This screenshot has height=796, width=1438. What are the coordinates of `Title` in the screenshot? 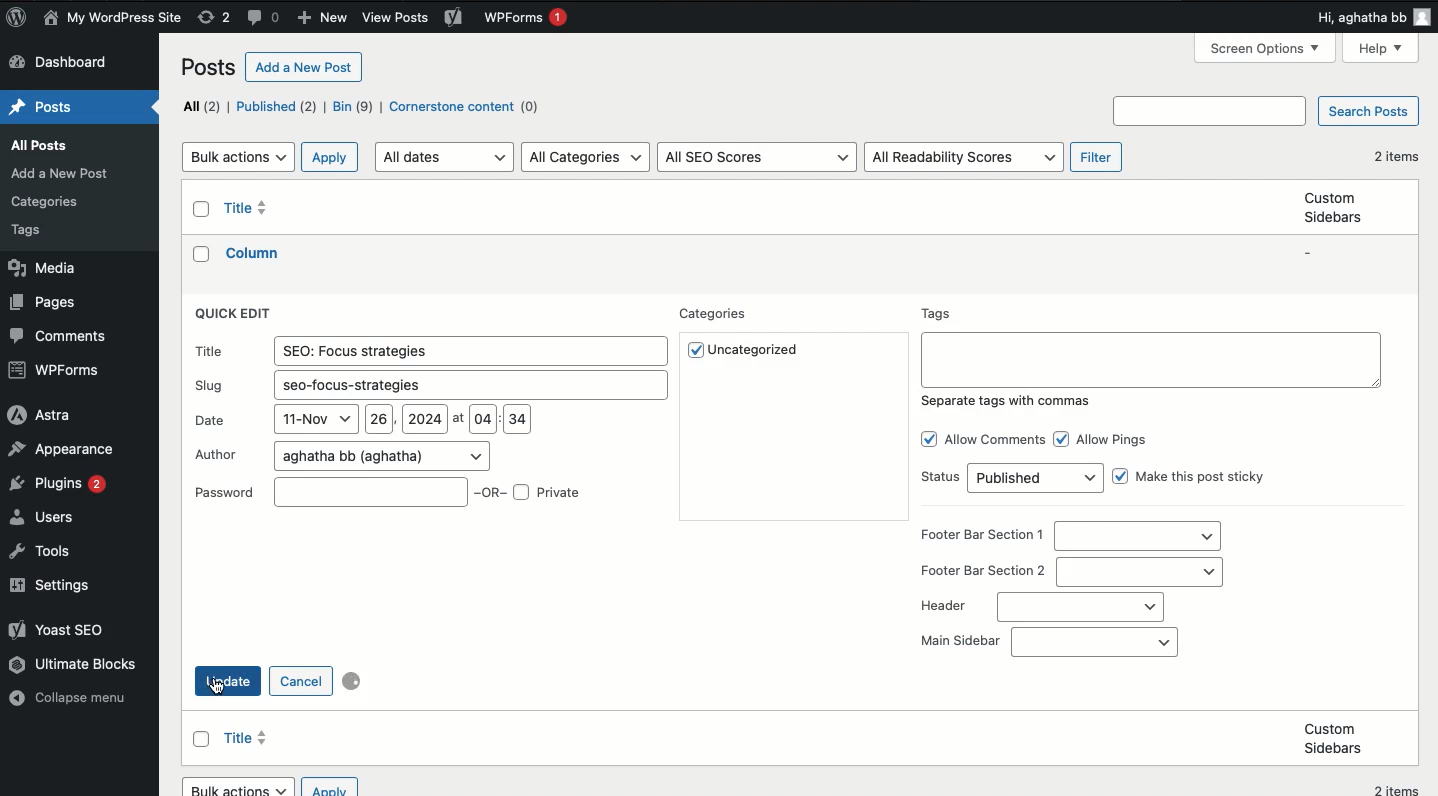 It's located at (251, 208).